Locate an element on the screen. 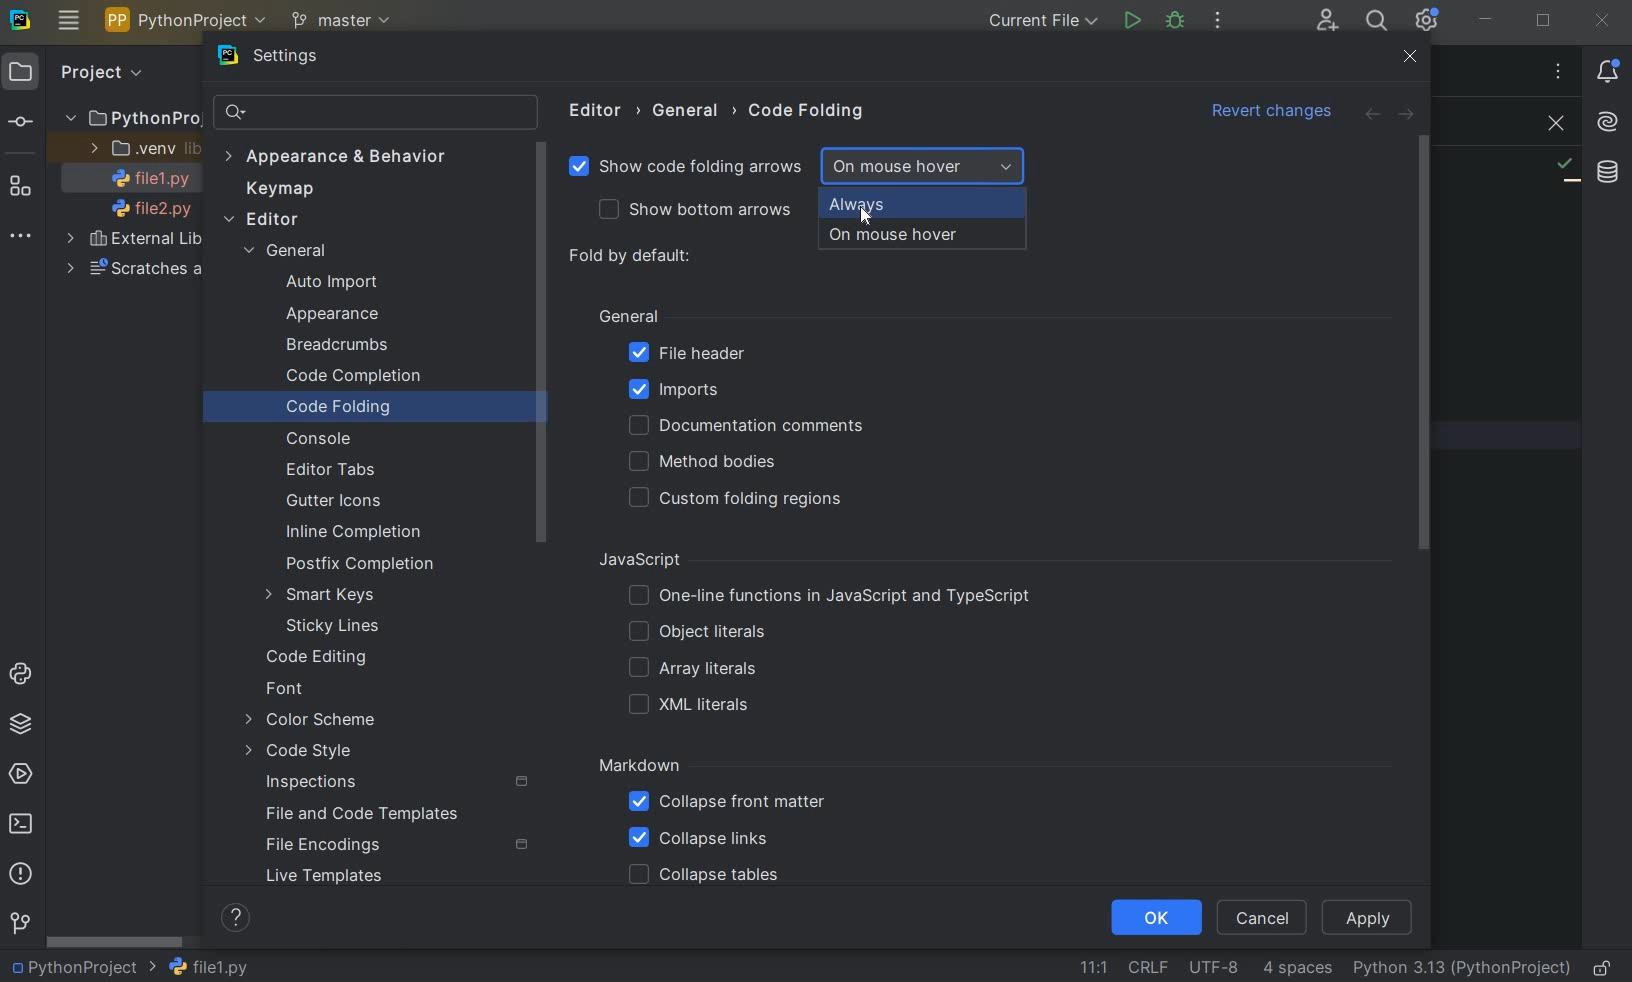  SERVICES is located at coordinates (23, 773).